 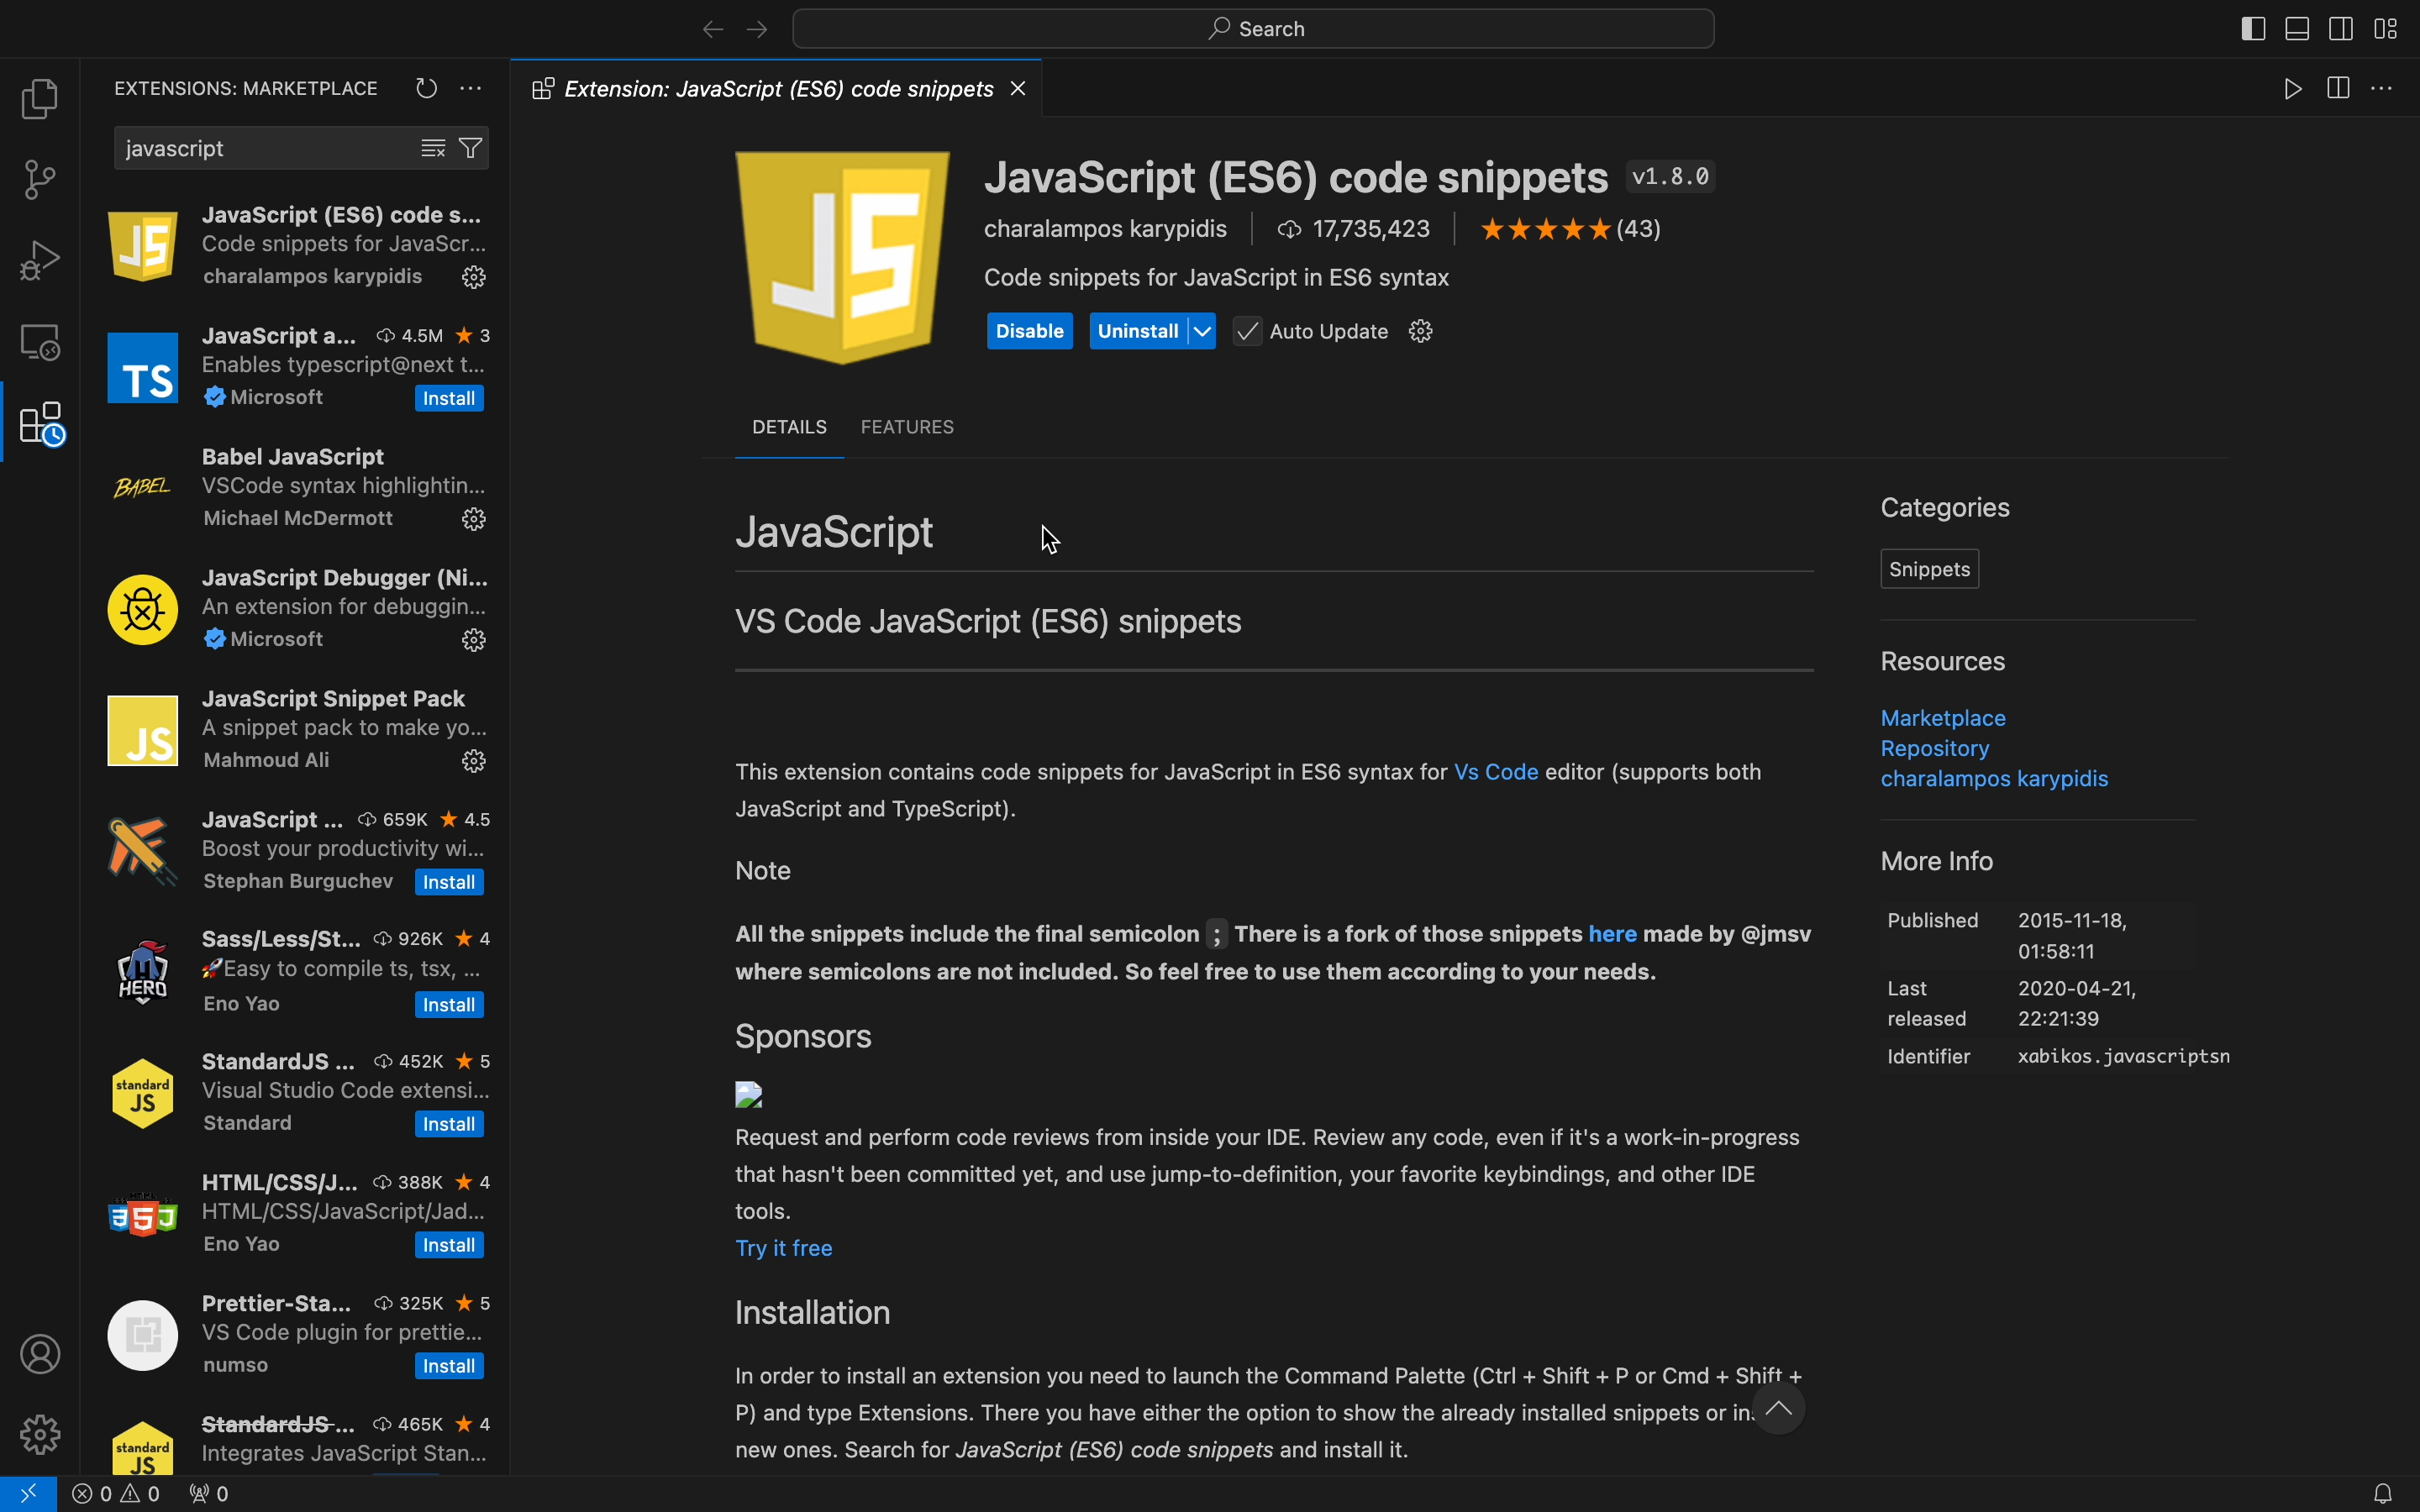 What do you see at coordinates (40, 179) in the screenshot?
I see `git` at bounding box center [40, 179].